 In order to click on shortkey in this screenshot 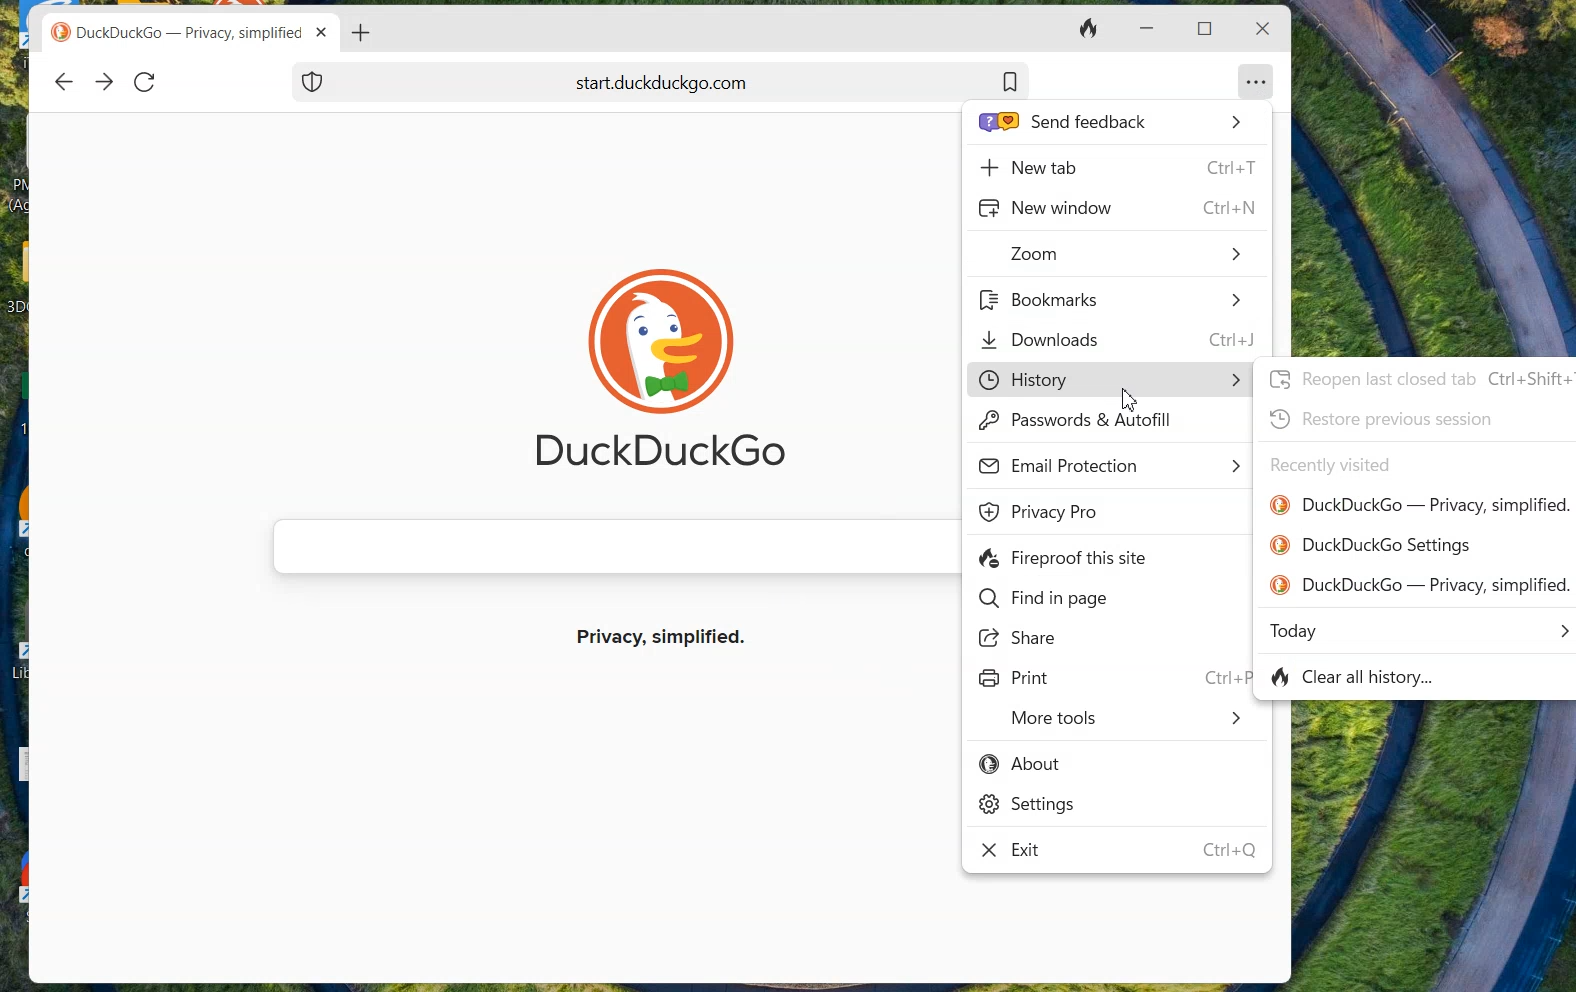, I will do `click(1220, 676)`.